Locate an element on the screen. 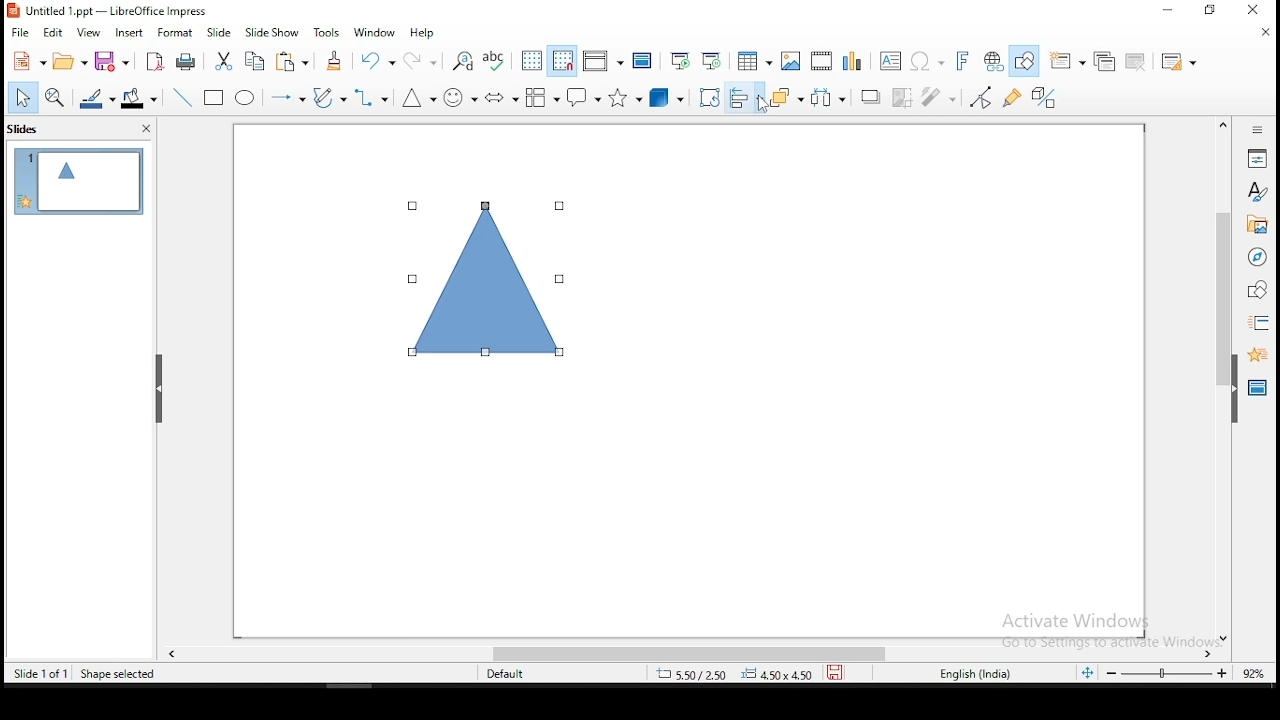 The image size is (1280, 720). basic shapes is located at coordinates (418, 100).